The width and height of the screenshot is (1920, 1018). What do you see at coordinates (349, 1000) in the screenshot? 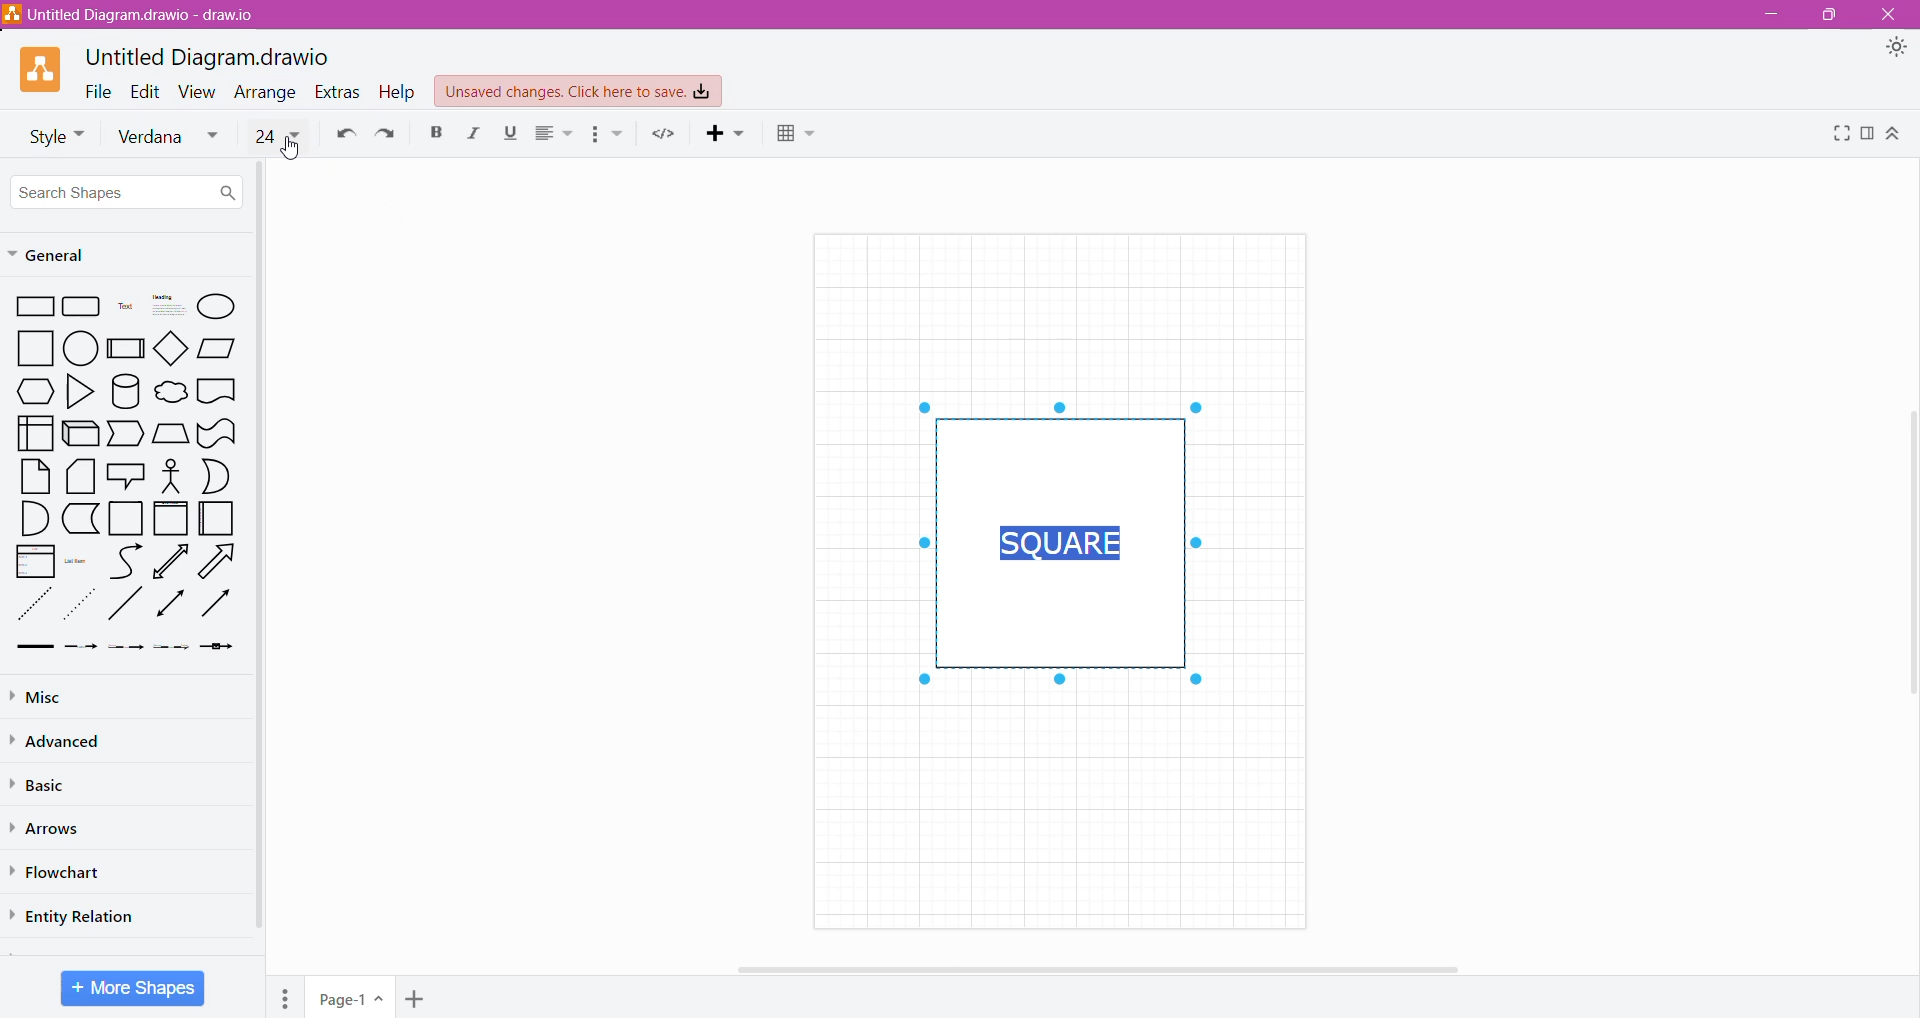
I see `Page Name` at bounding box center [349, 1000].